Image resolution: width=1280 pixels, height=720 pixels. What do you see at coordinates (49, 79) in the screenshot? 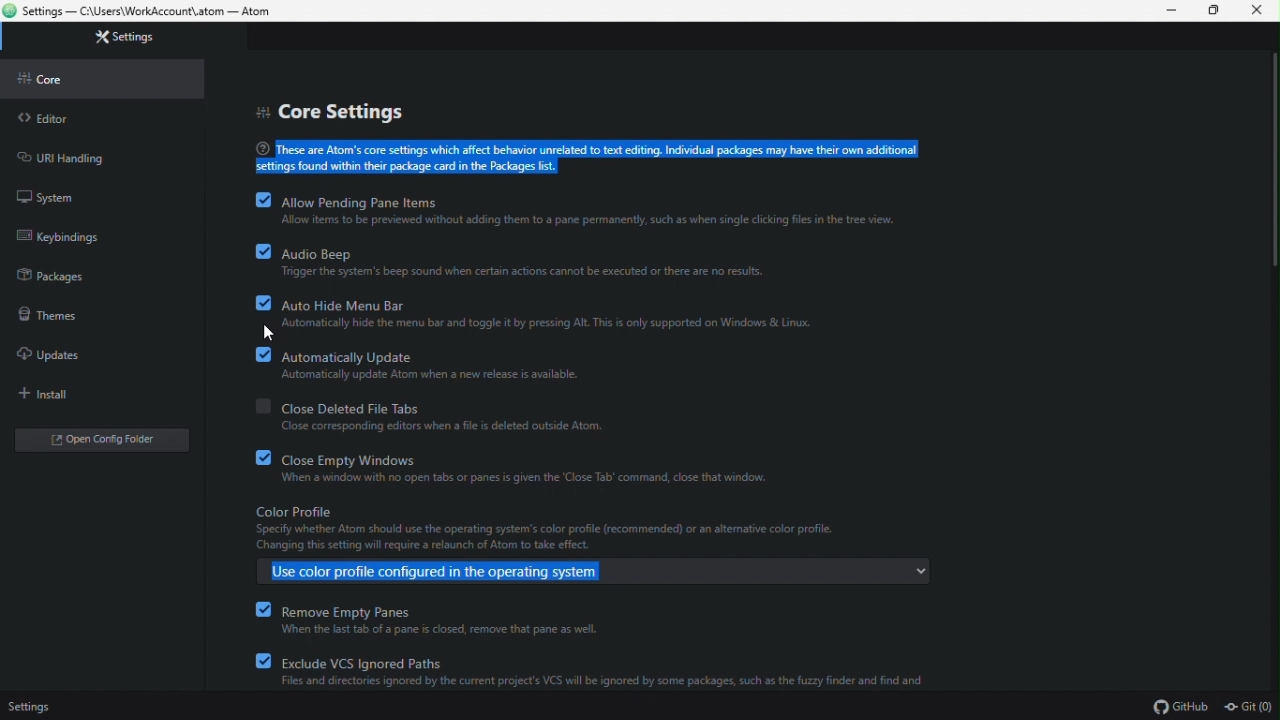
I see `core` at bounding box center [49, 79].